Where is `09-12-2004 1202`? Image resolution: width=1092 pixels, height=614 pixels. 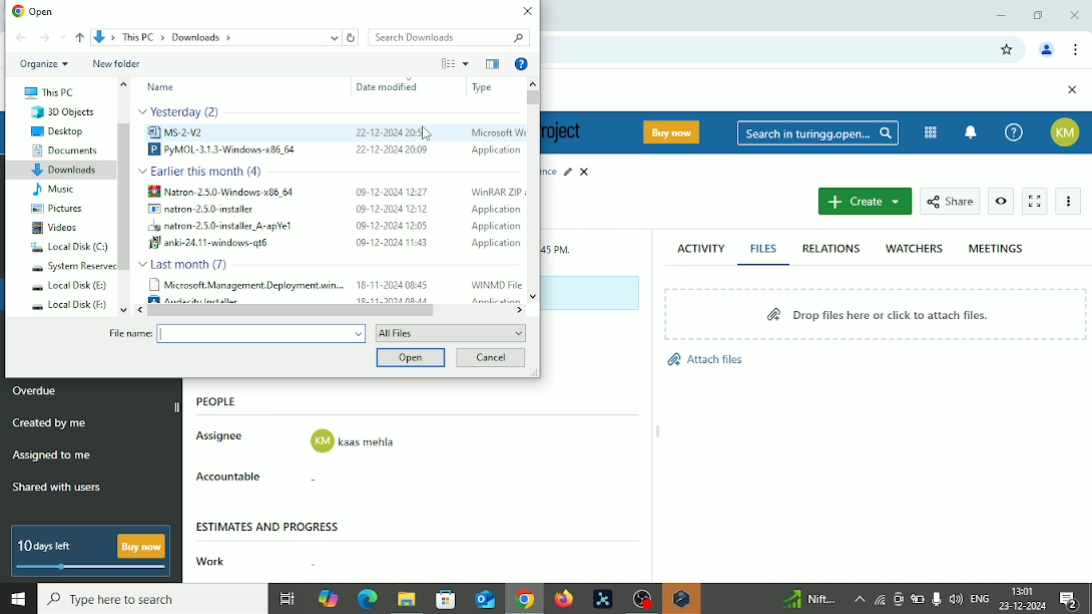 09-12-2004 1202 is located at coordinates (391, 208).